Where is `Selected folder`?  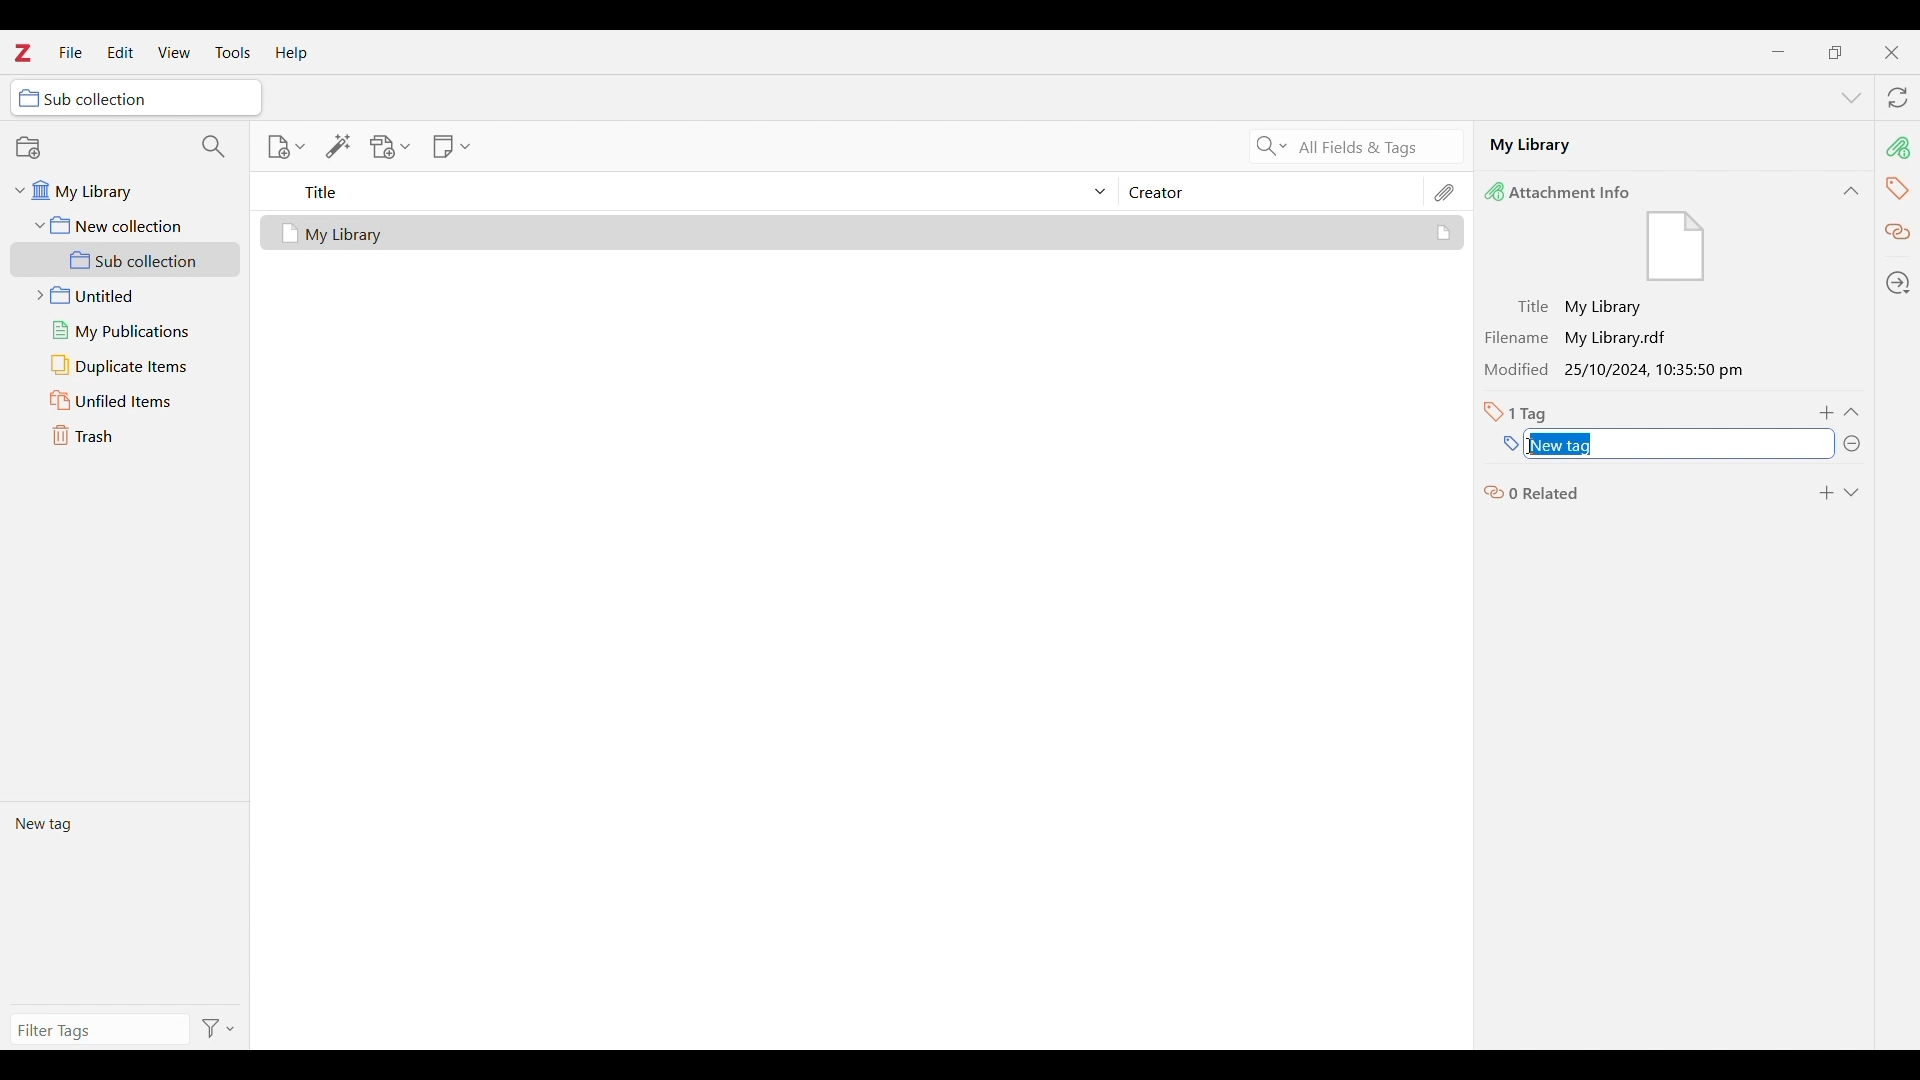 Selected folder is located at coordinates (136, 98).